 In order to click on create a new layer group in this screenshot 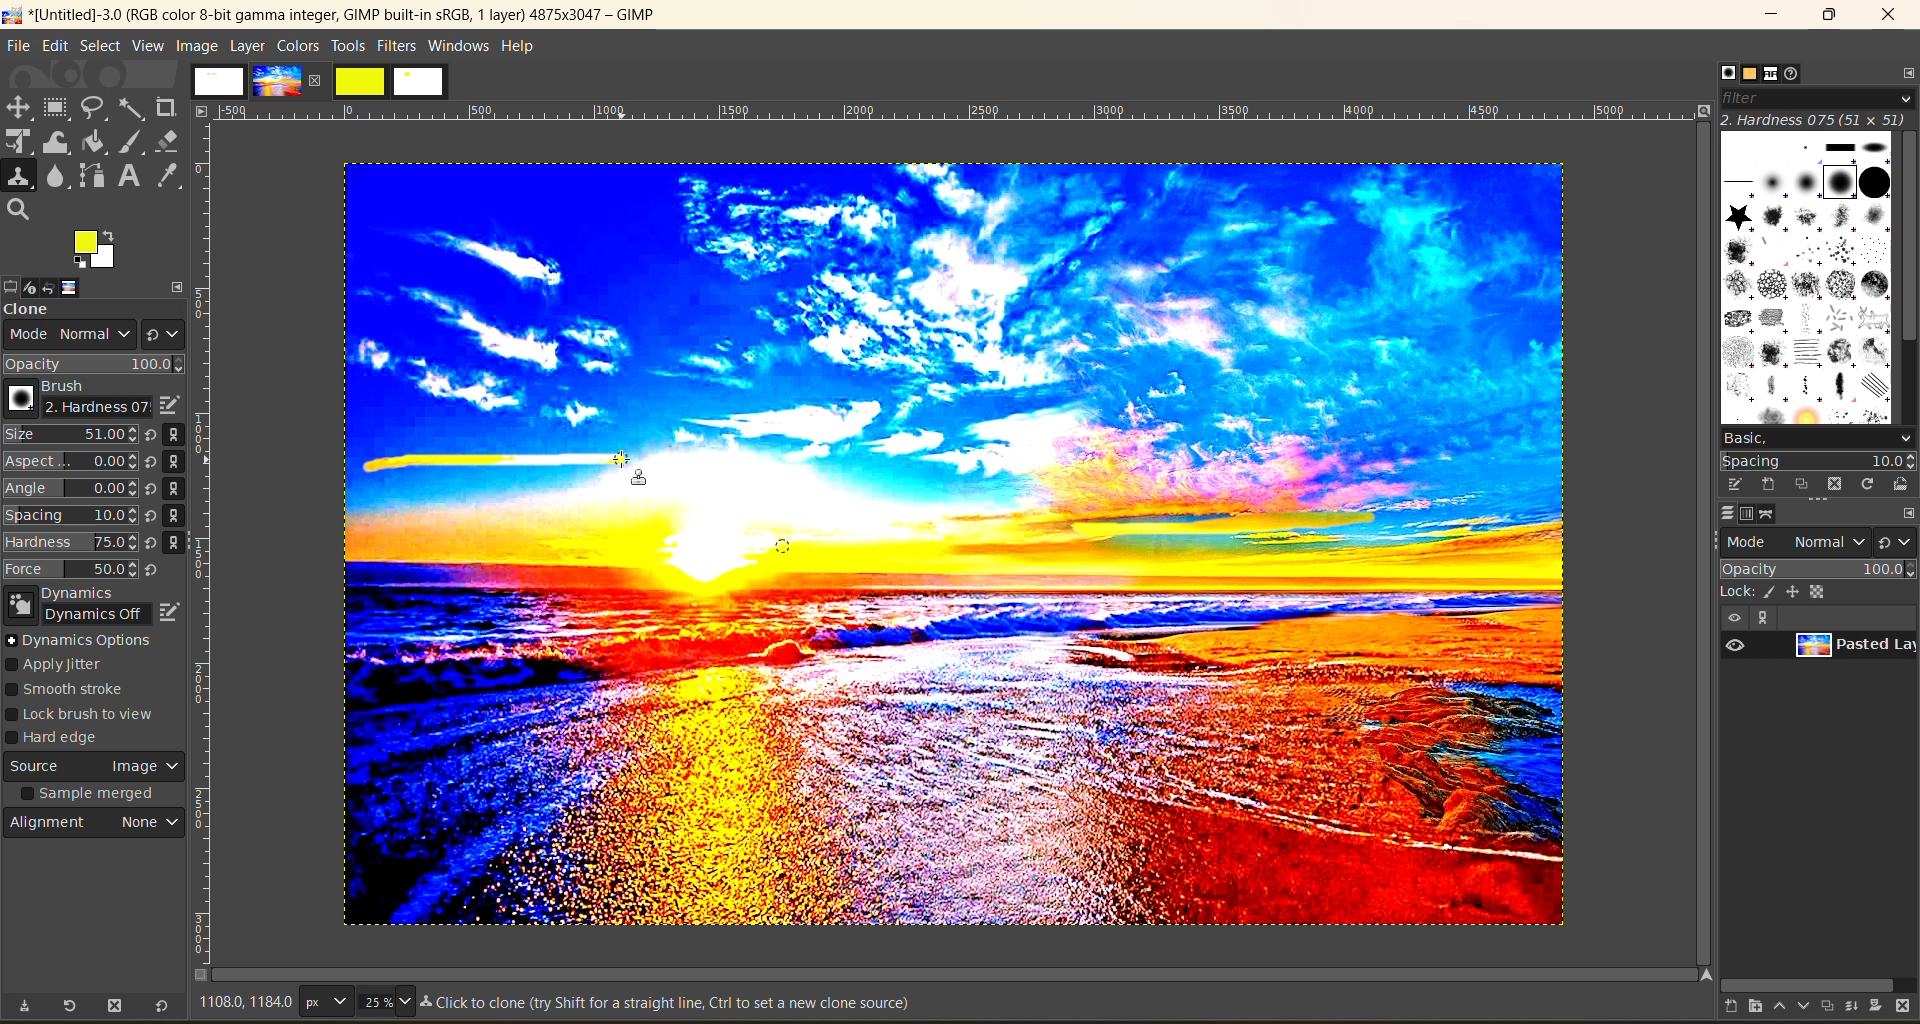, I will do `click(1745, 1007)`.